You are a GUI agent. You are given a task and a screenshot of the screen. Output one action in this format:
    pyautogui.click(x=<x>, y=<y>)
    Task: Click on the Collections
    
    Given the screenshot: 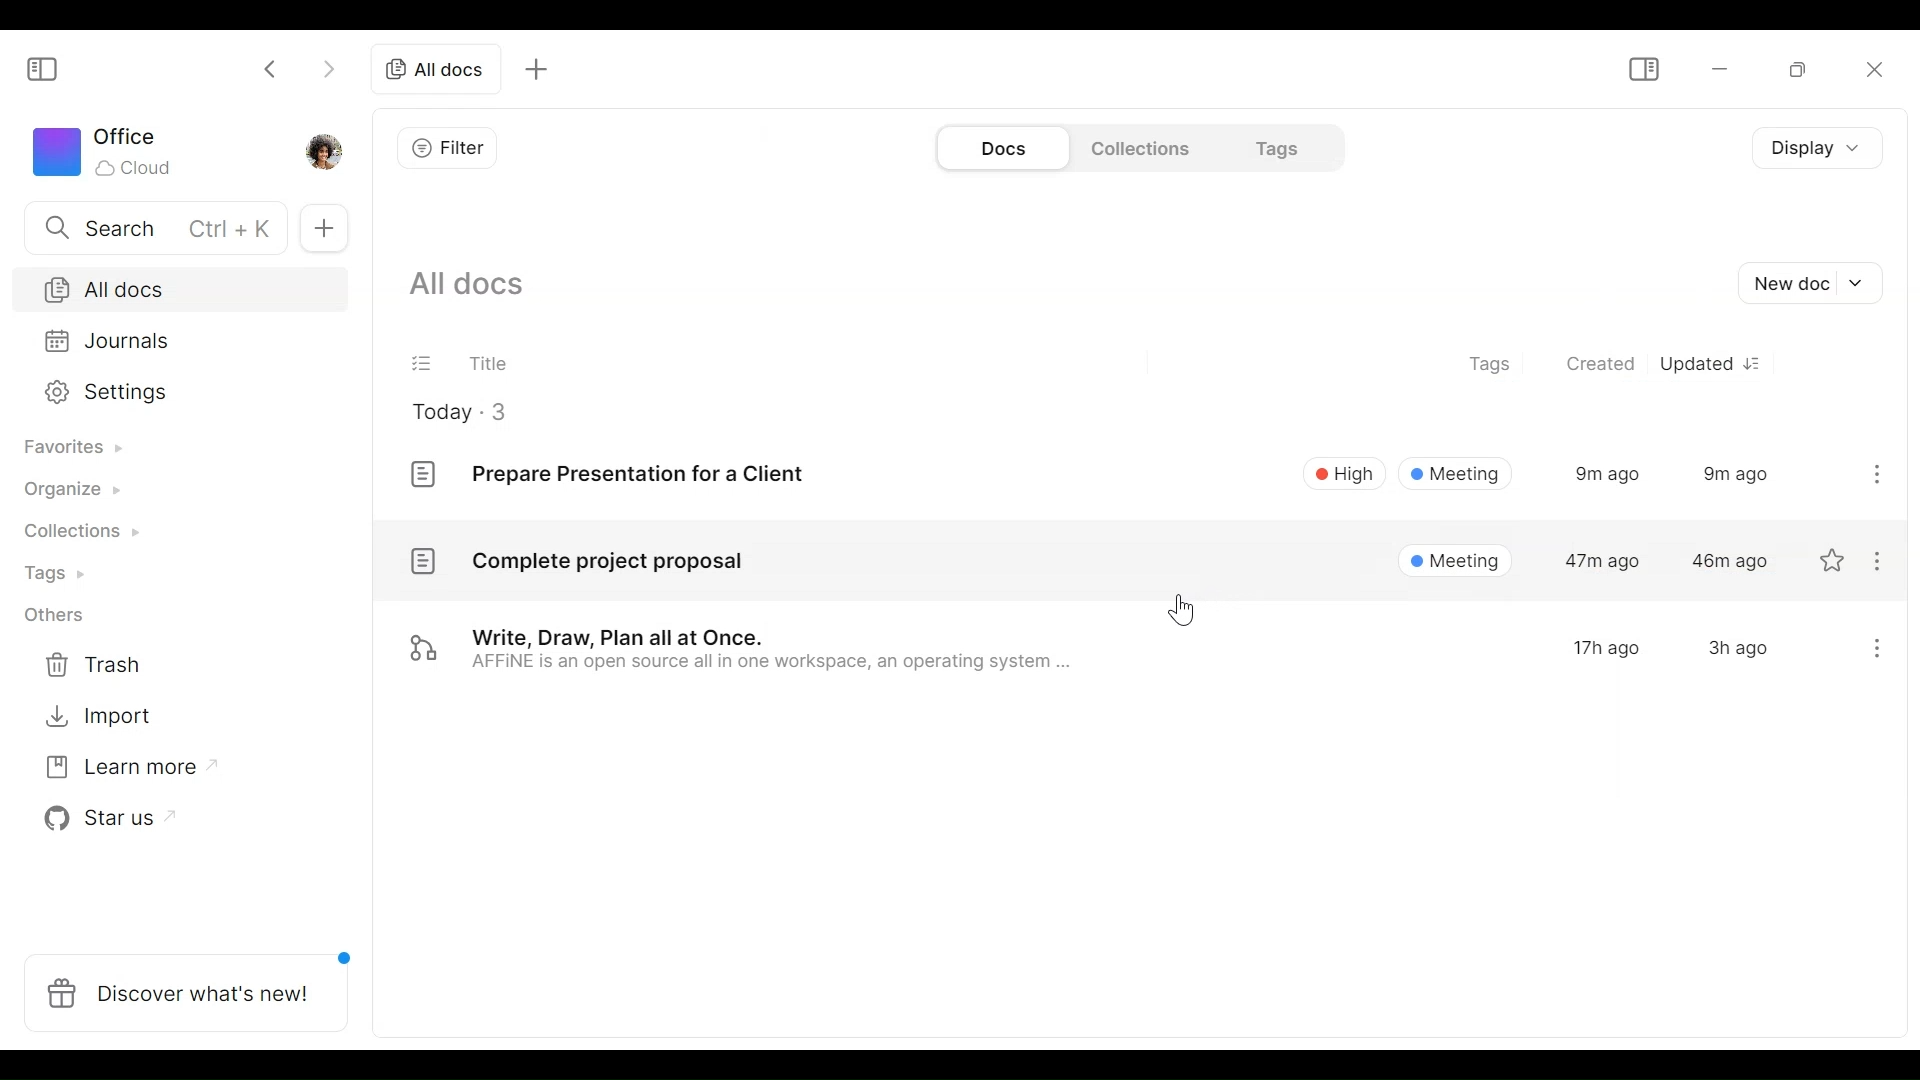 What is the action you would take?
    pyautogui.click(x=1145, y=147)
    